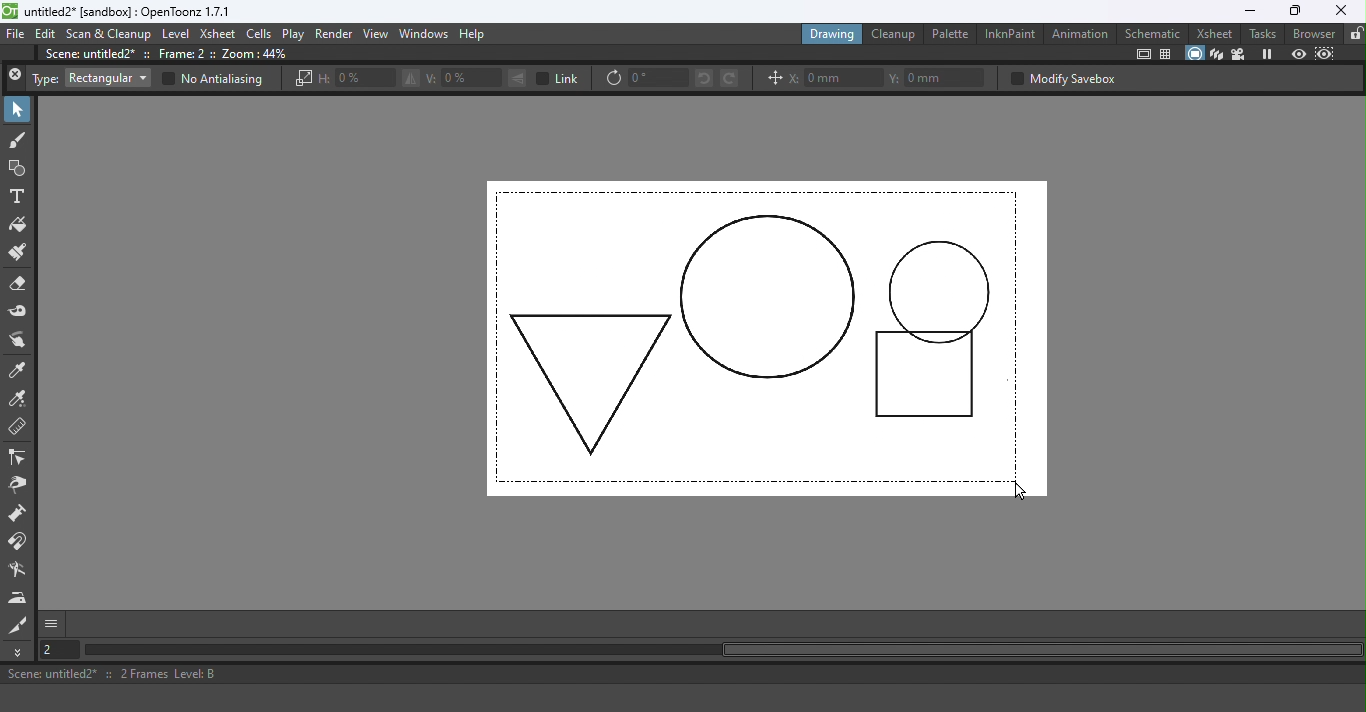 The width and height of the screenshot is (1366, 712). What do you see at coordinates (772, 80) in the screenshot?
I see `Position` at bounding box center [772, 80].